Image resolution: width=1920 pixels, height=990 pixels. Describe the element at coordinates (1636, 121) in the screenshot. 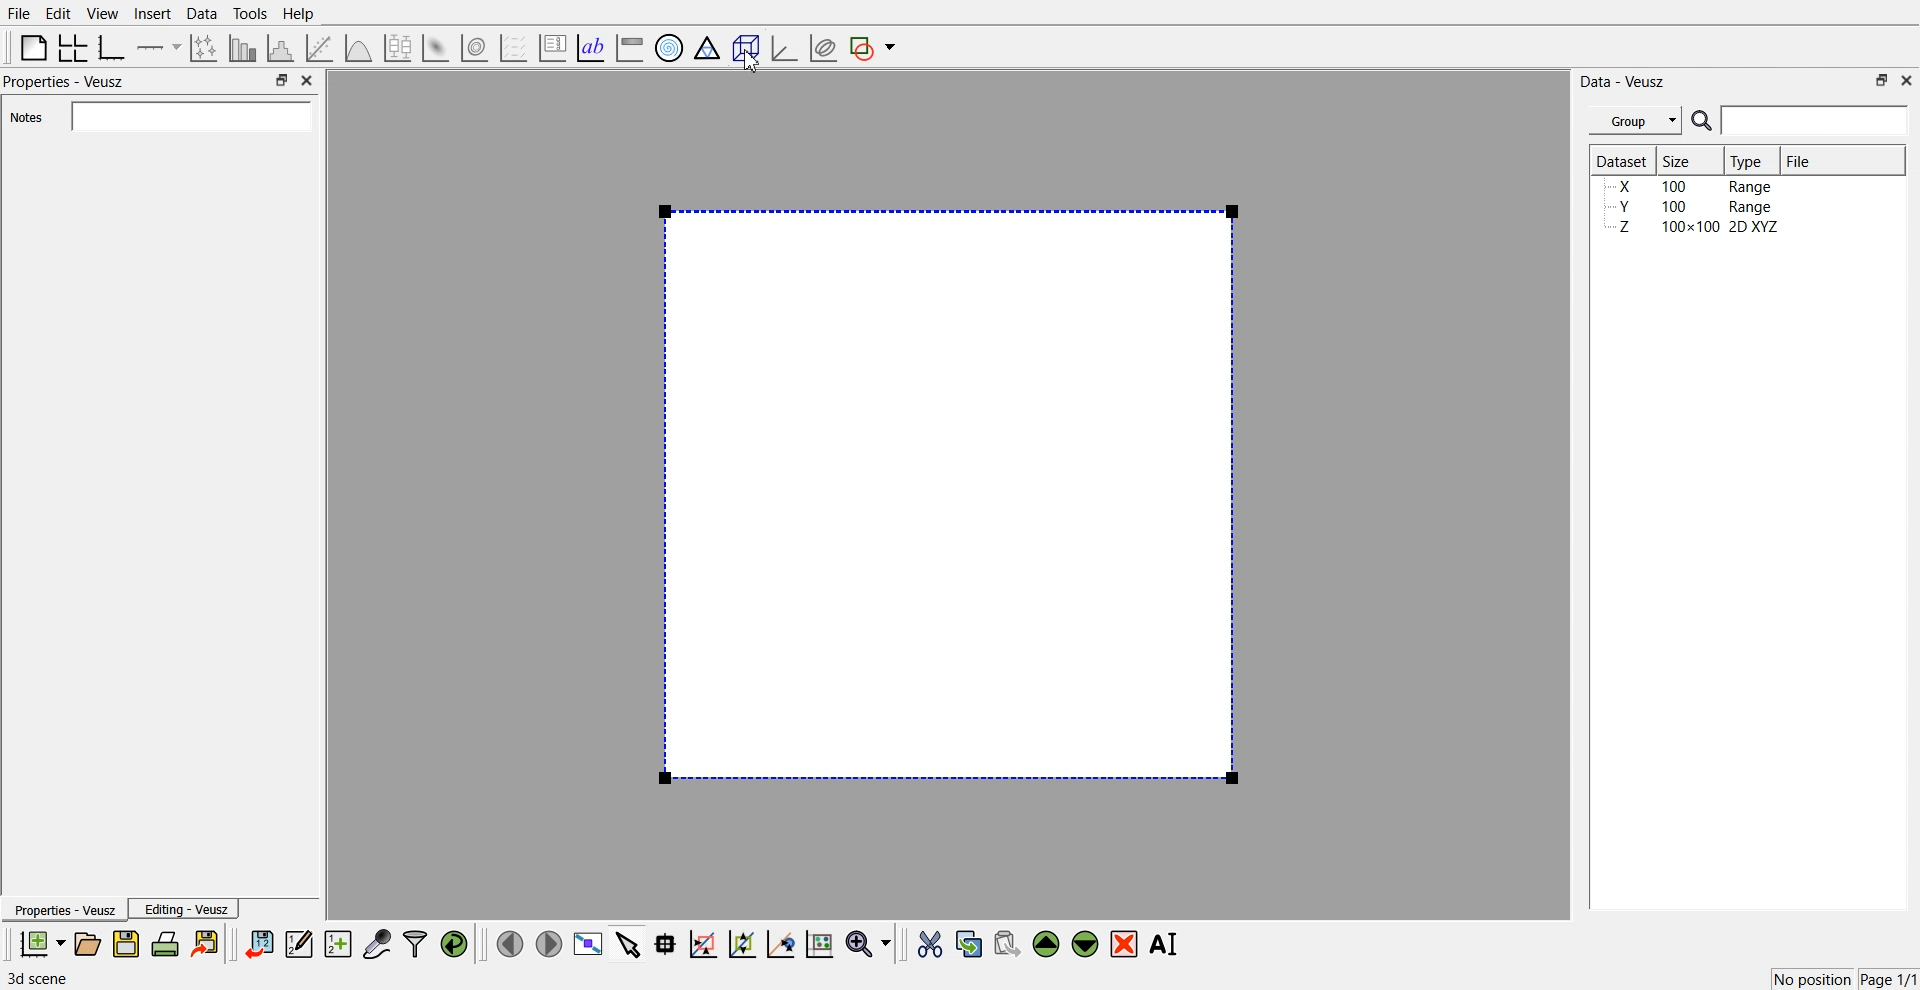

I see `Group` at that location.